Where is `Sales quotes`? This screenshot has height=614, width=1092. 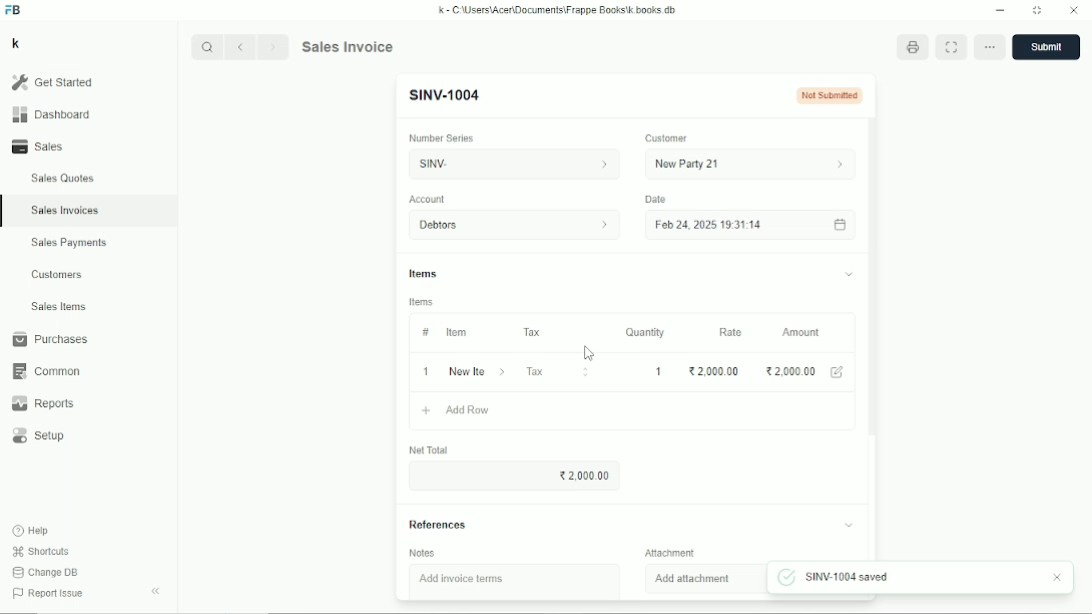 Sales quotes is located at coordinates (61, 178).